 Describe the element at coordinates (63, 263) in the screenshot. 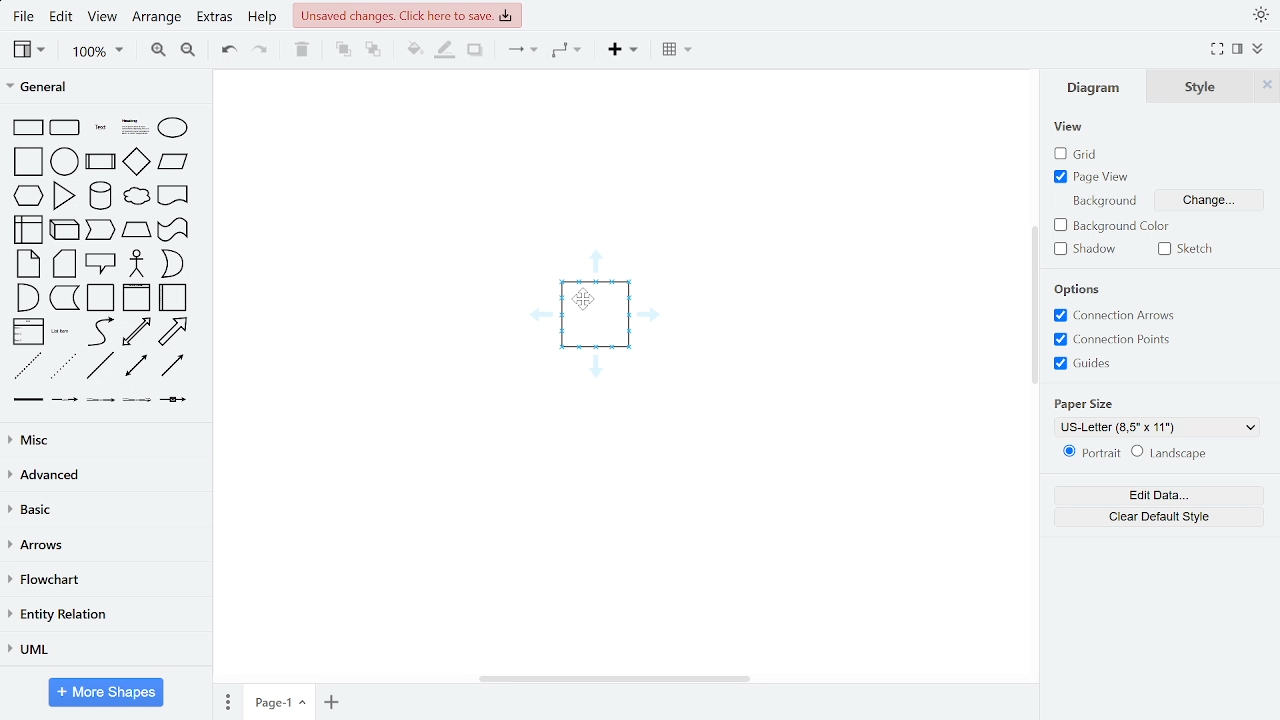

I see `general shapes` at that location.